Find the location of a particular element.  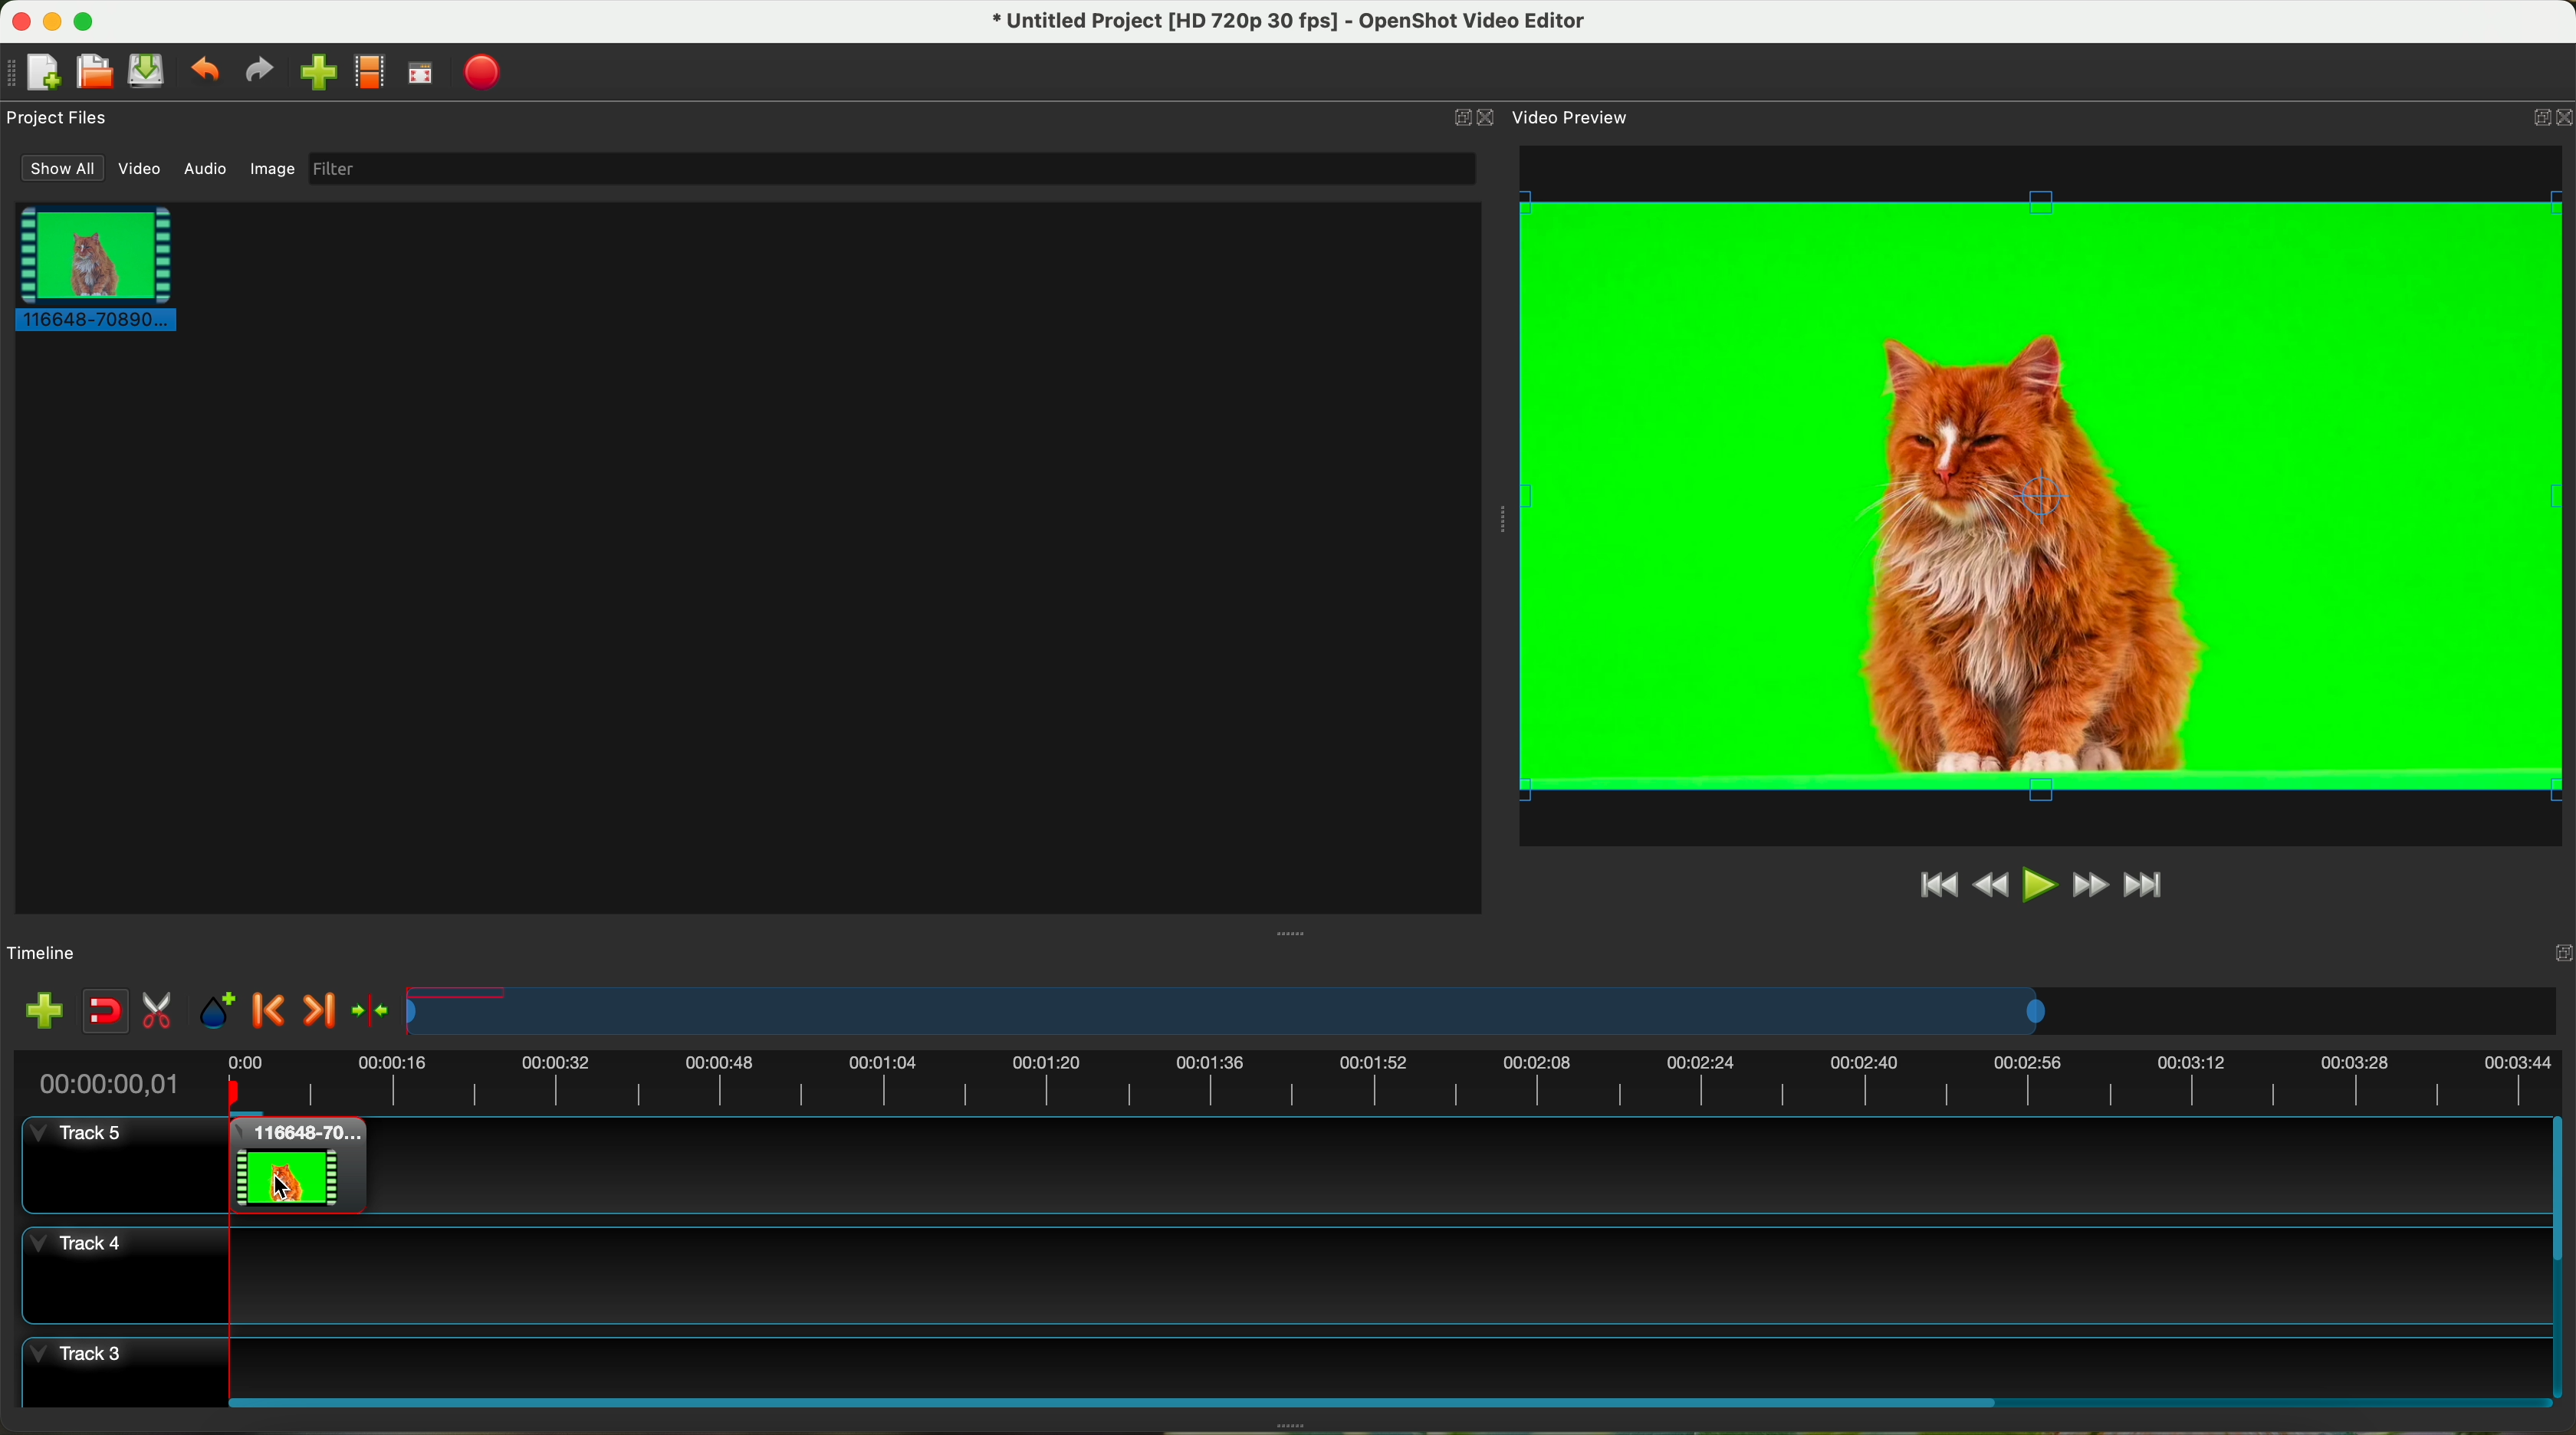

drag video to track 5 is located at coordinates (301, 1163).